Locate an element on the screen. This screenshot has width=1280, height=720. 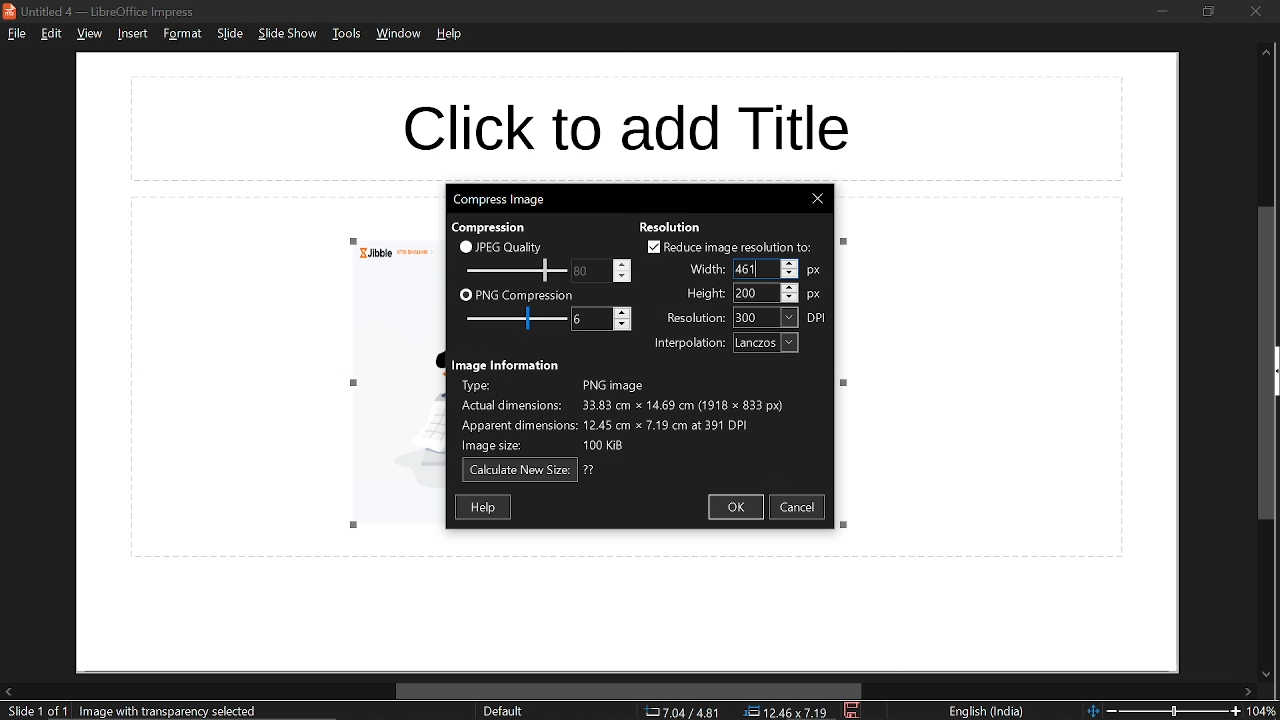
checkbox is located at coordinates (465, 246).